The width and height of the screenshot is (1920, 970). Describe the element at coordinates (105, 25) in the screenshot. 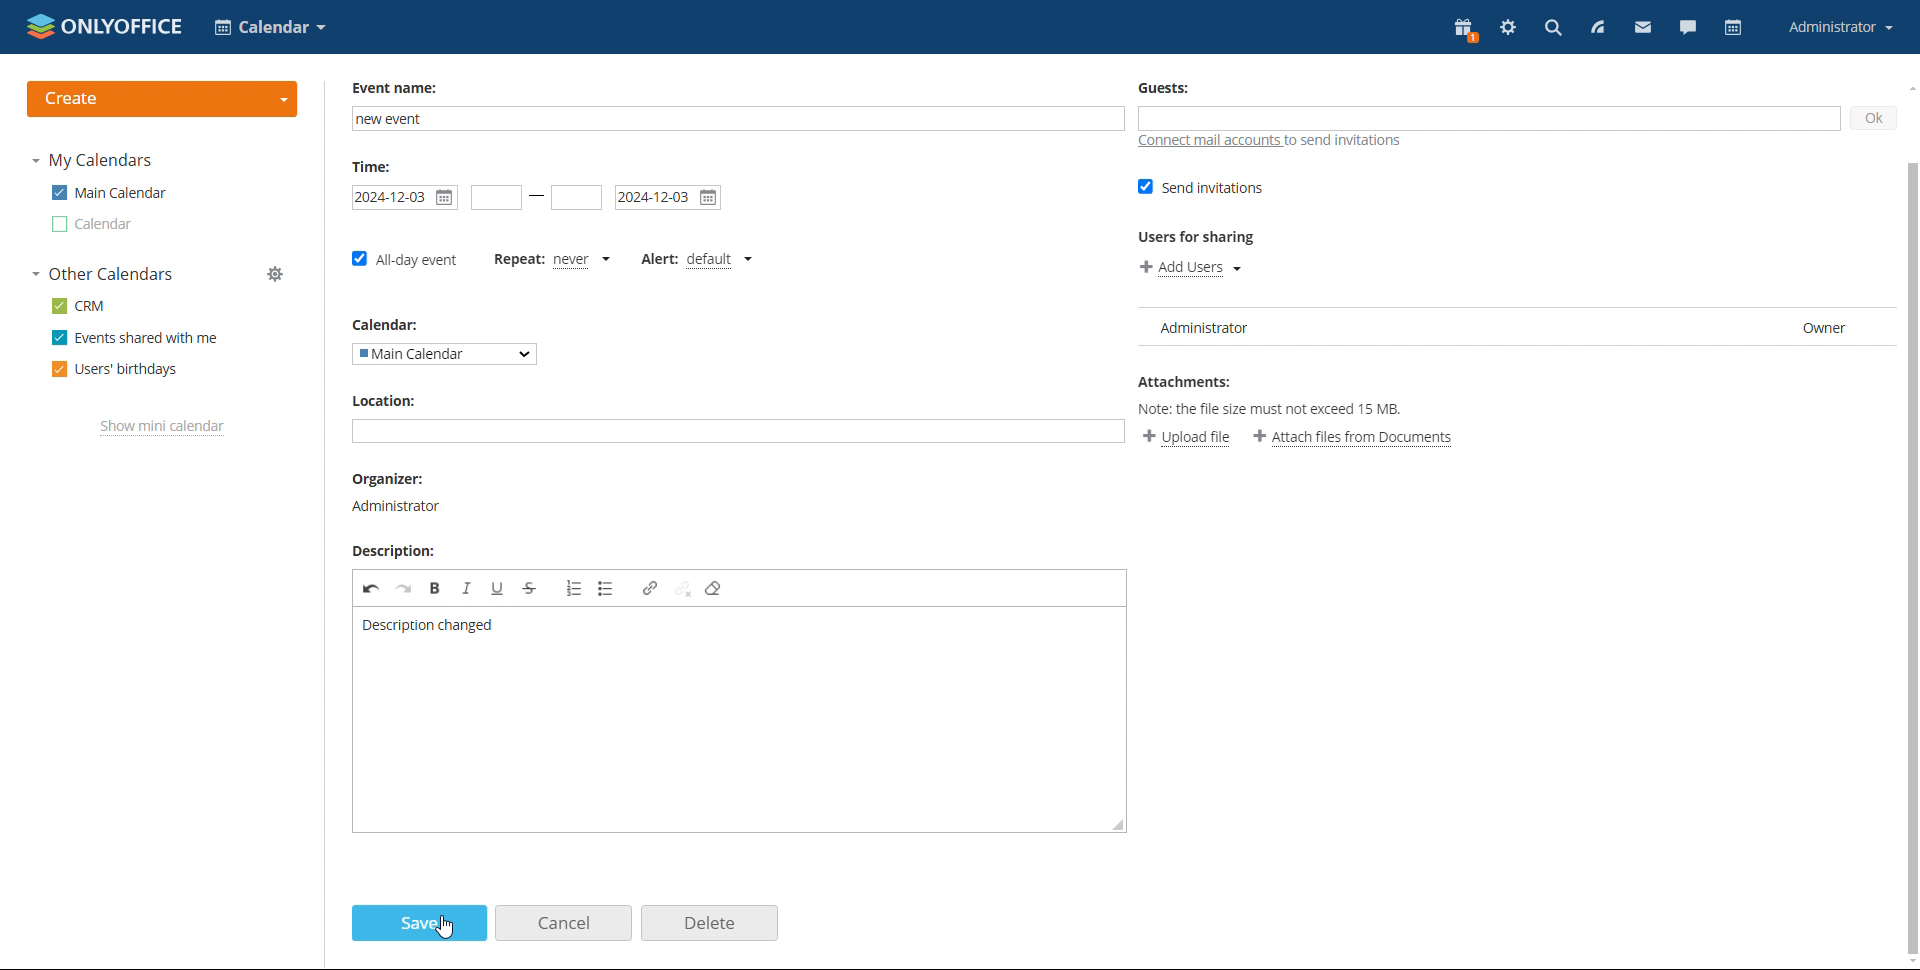

I see `logo` at that location.